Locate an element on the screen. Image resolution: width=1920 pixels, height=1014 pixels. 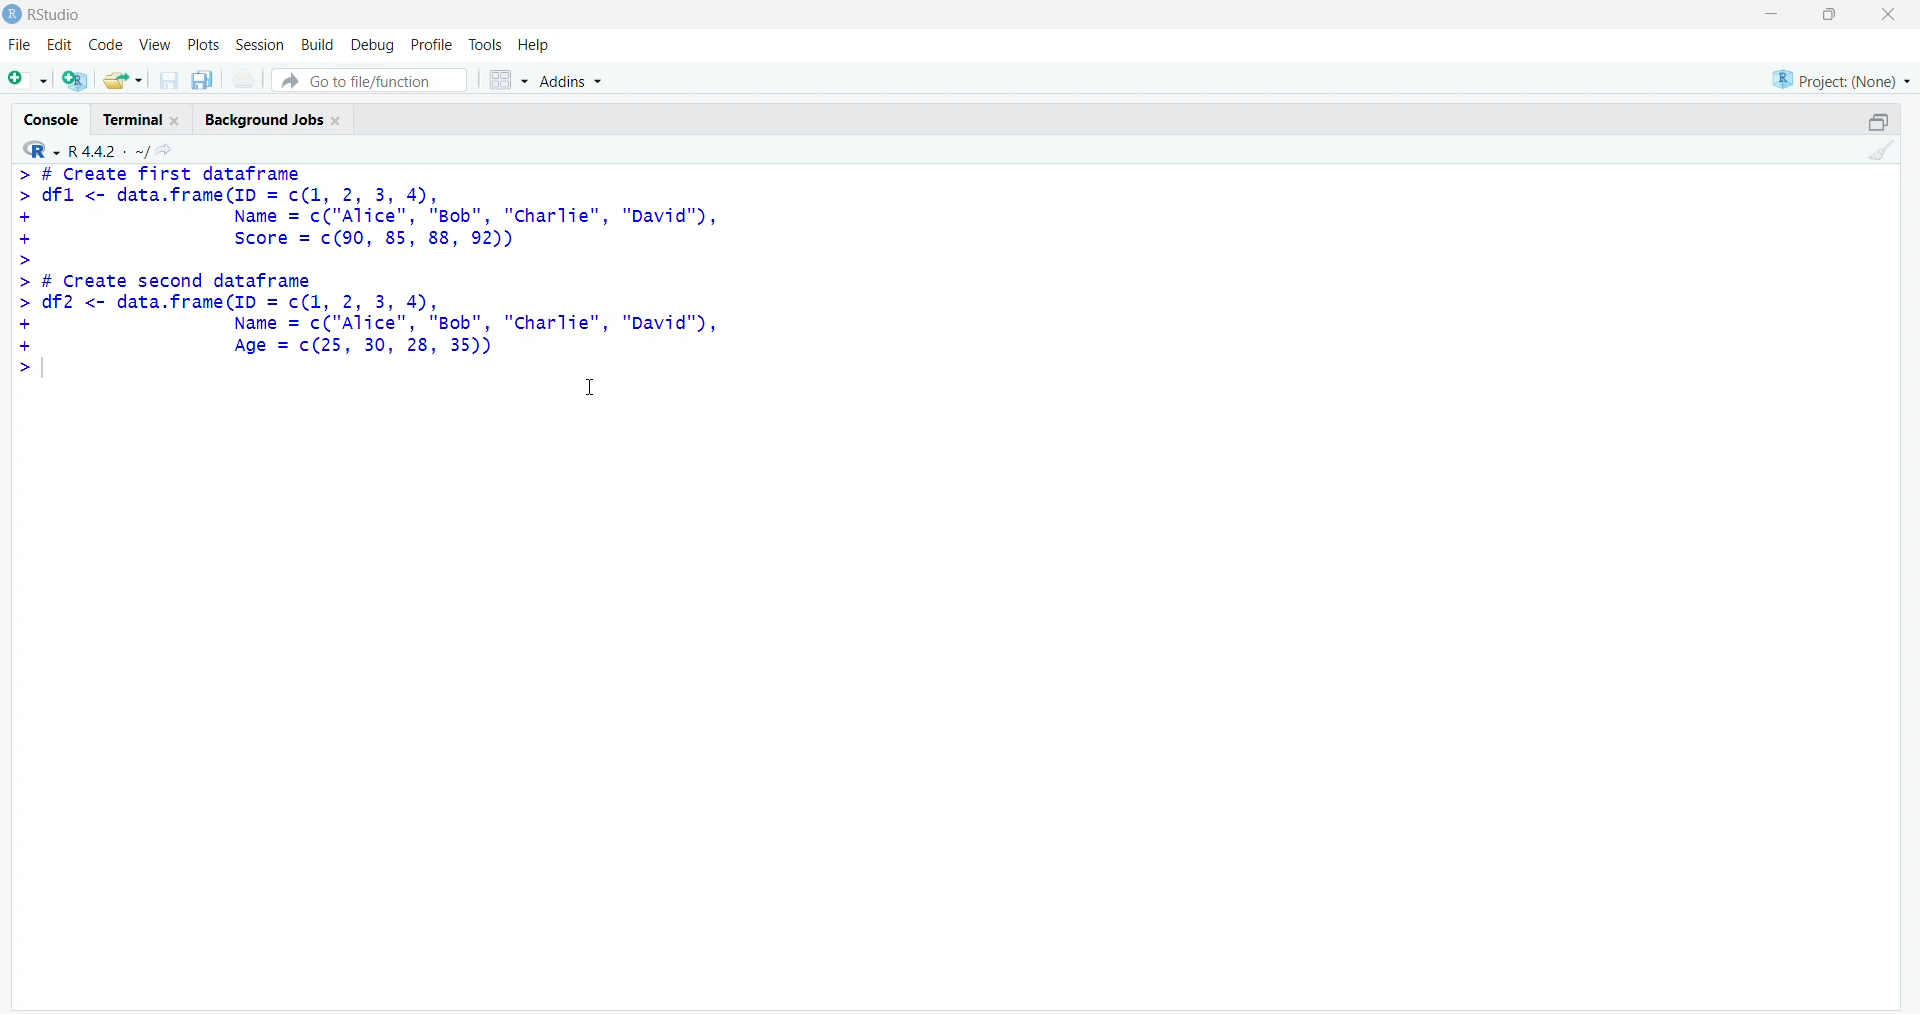
project (none) is located at coordinates (1841, 79).